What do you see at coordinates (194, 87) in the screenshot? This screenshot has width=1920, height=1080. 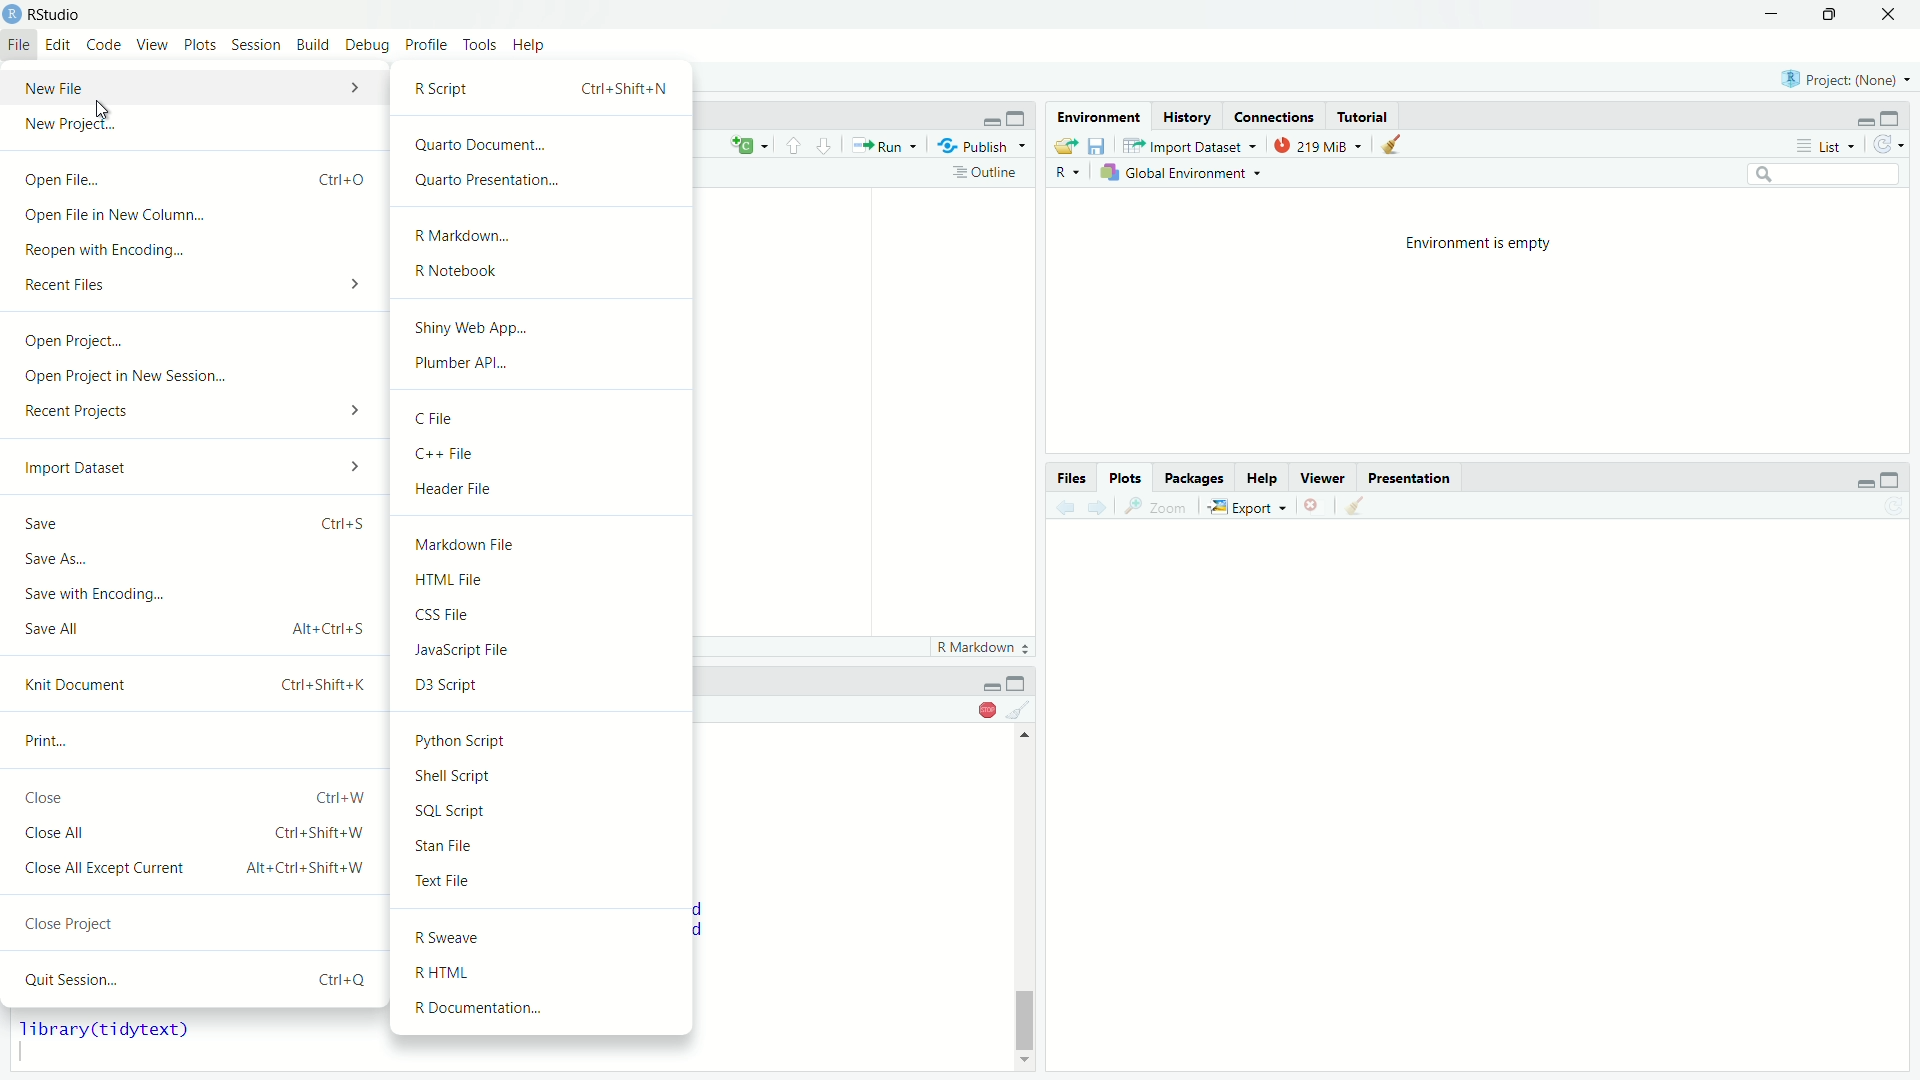 I see `New File` at bounding box center [194, 87].